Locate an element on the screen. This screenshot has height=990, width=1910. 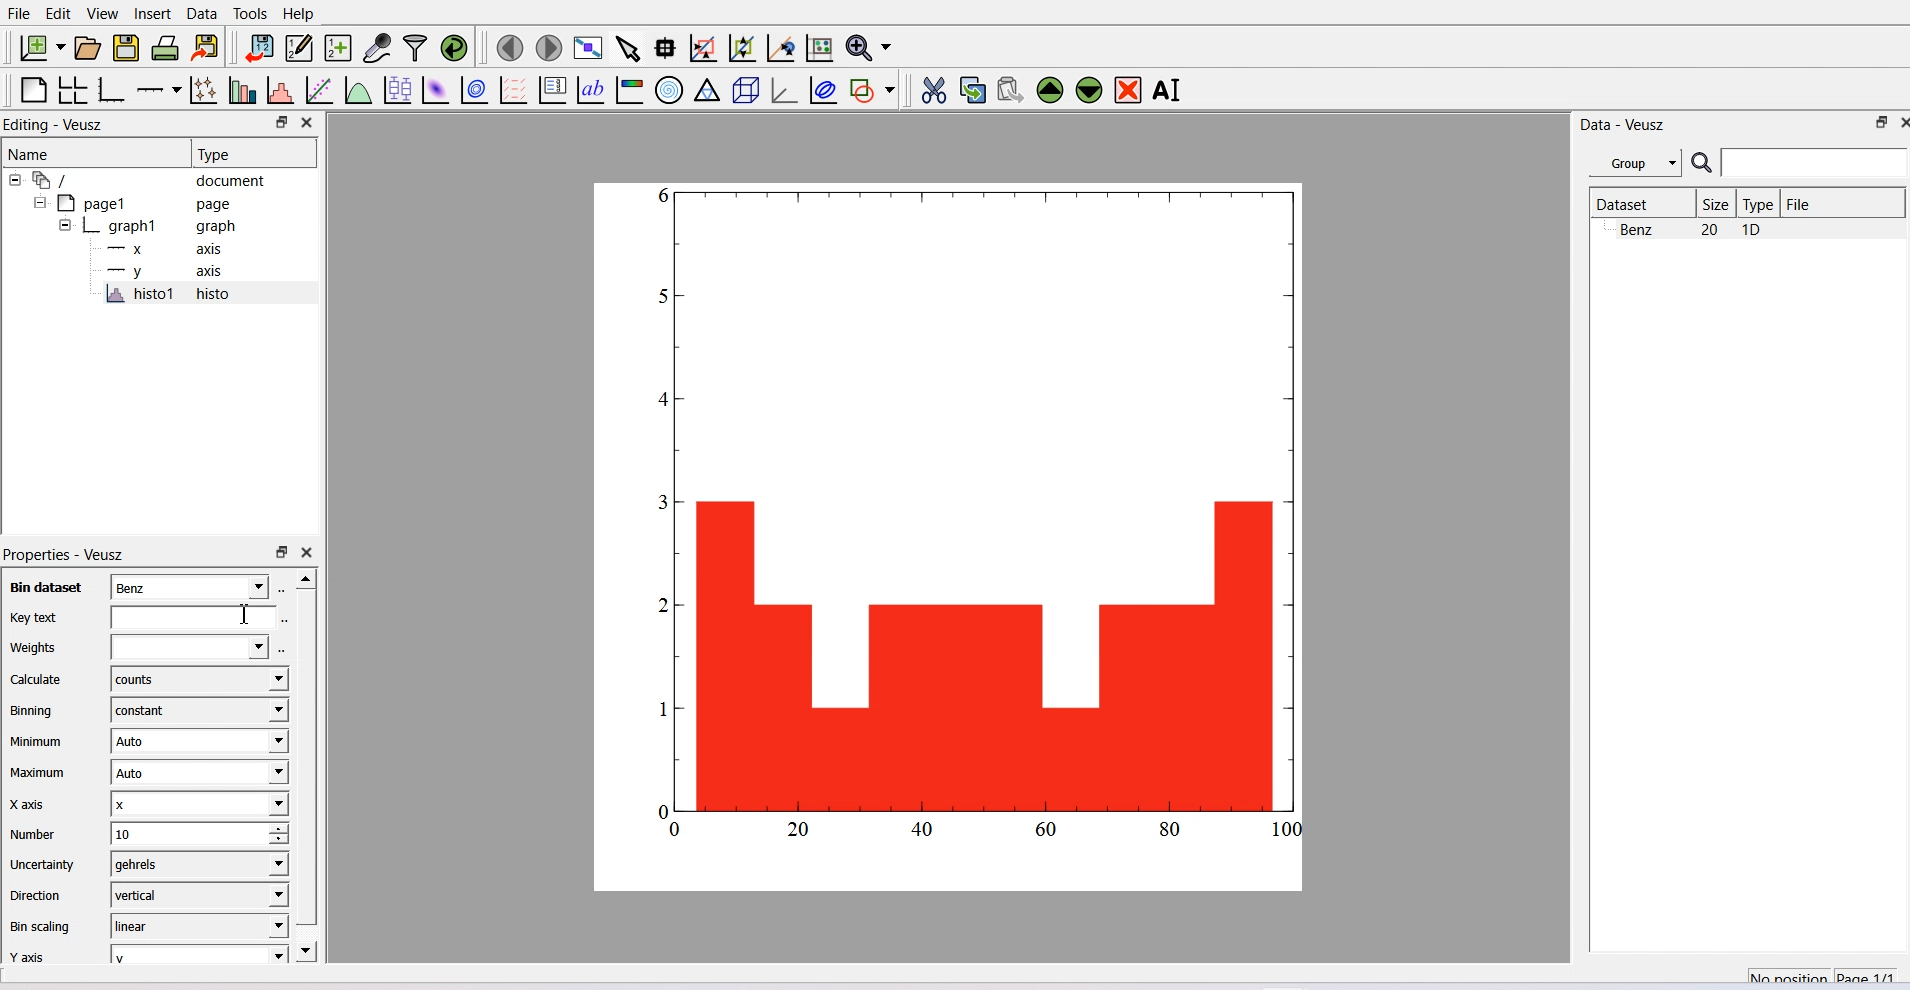
Move the selected widget up is located at coordinates (1050, 91).